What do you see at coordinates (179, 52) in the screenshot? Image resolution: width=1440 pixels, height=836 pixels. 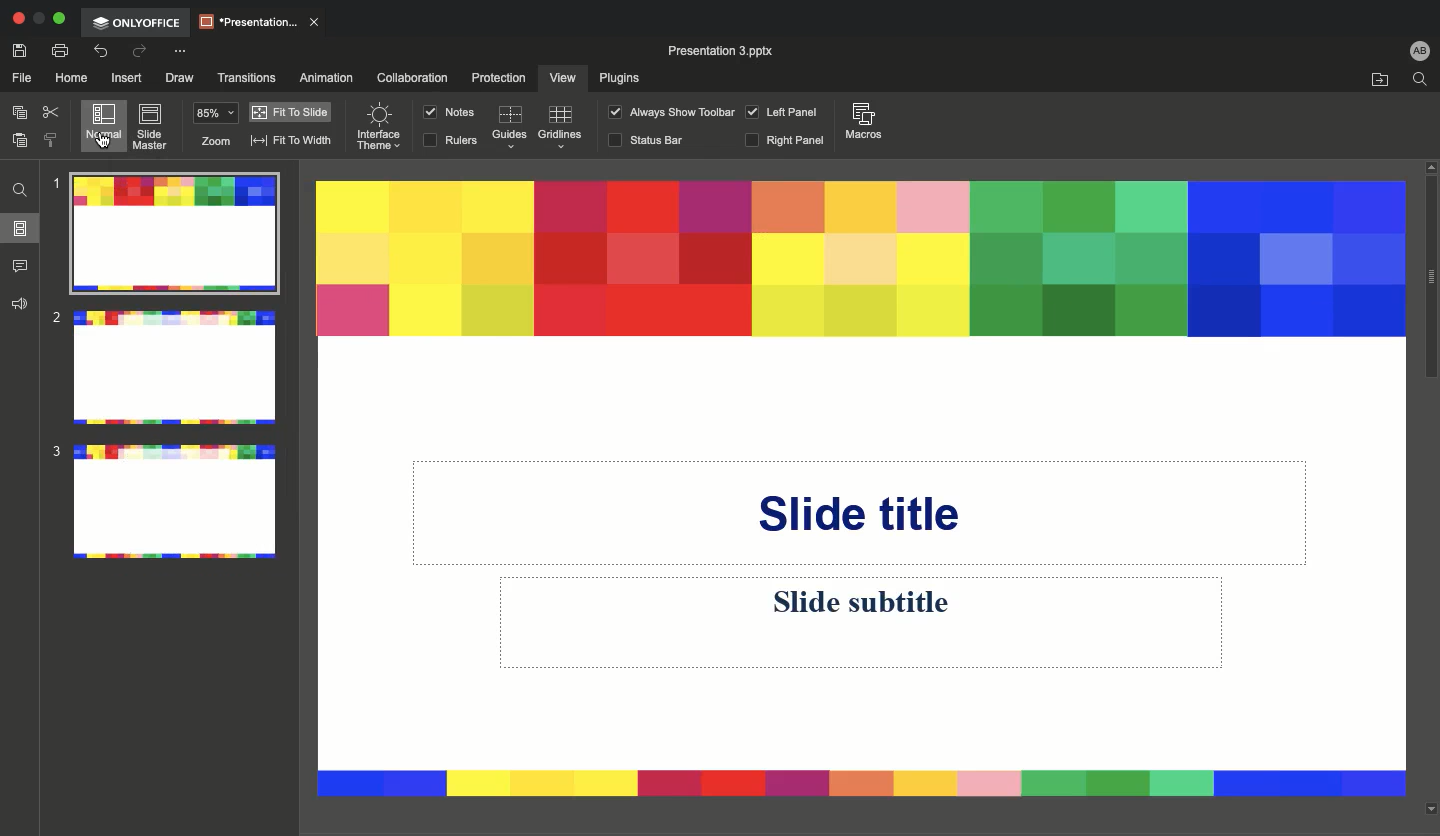 I see `Customize quick access toolbar` at bounding box center [179, 52].